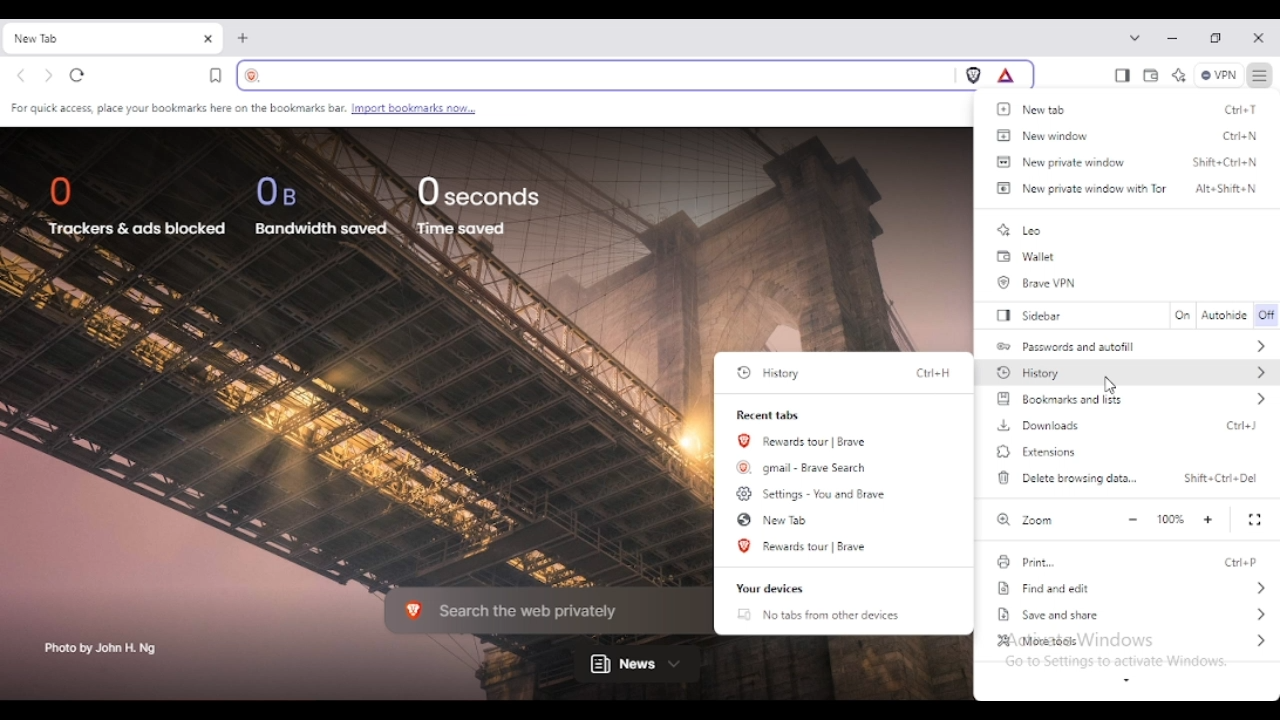 The image size is (1280, 720). What do you see at coordinates (94, 39) in the screenshot?
I see `new tab` at bounding box center [94, 39].